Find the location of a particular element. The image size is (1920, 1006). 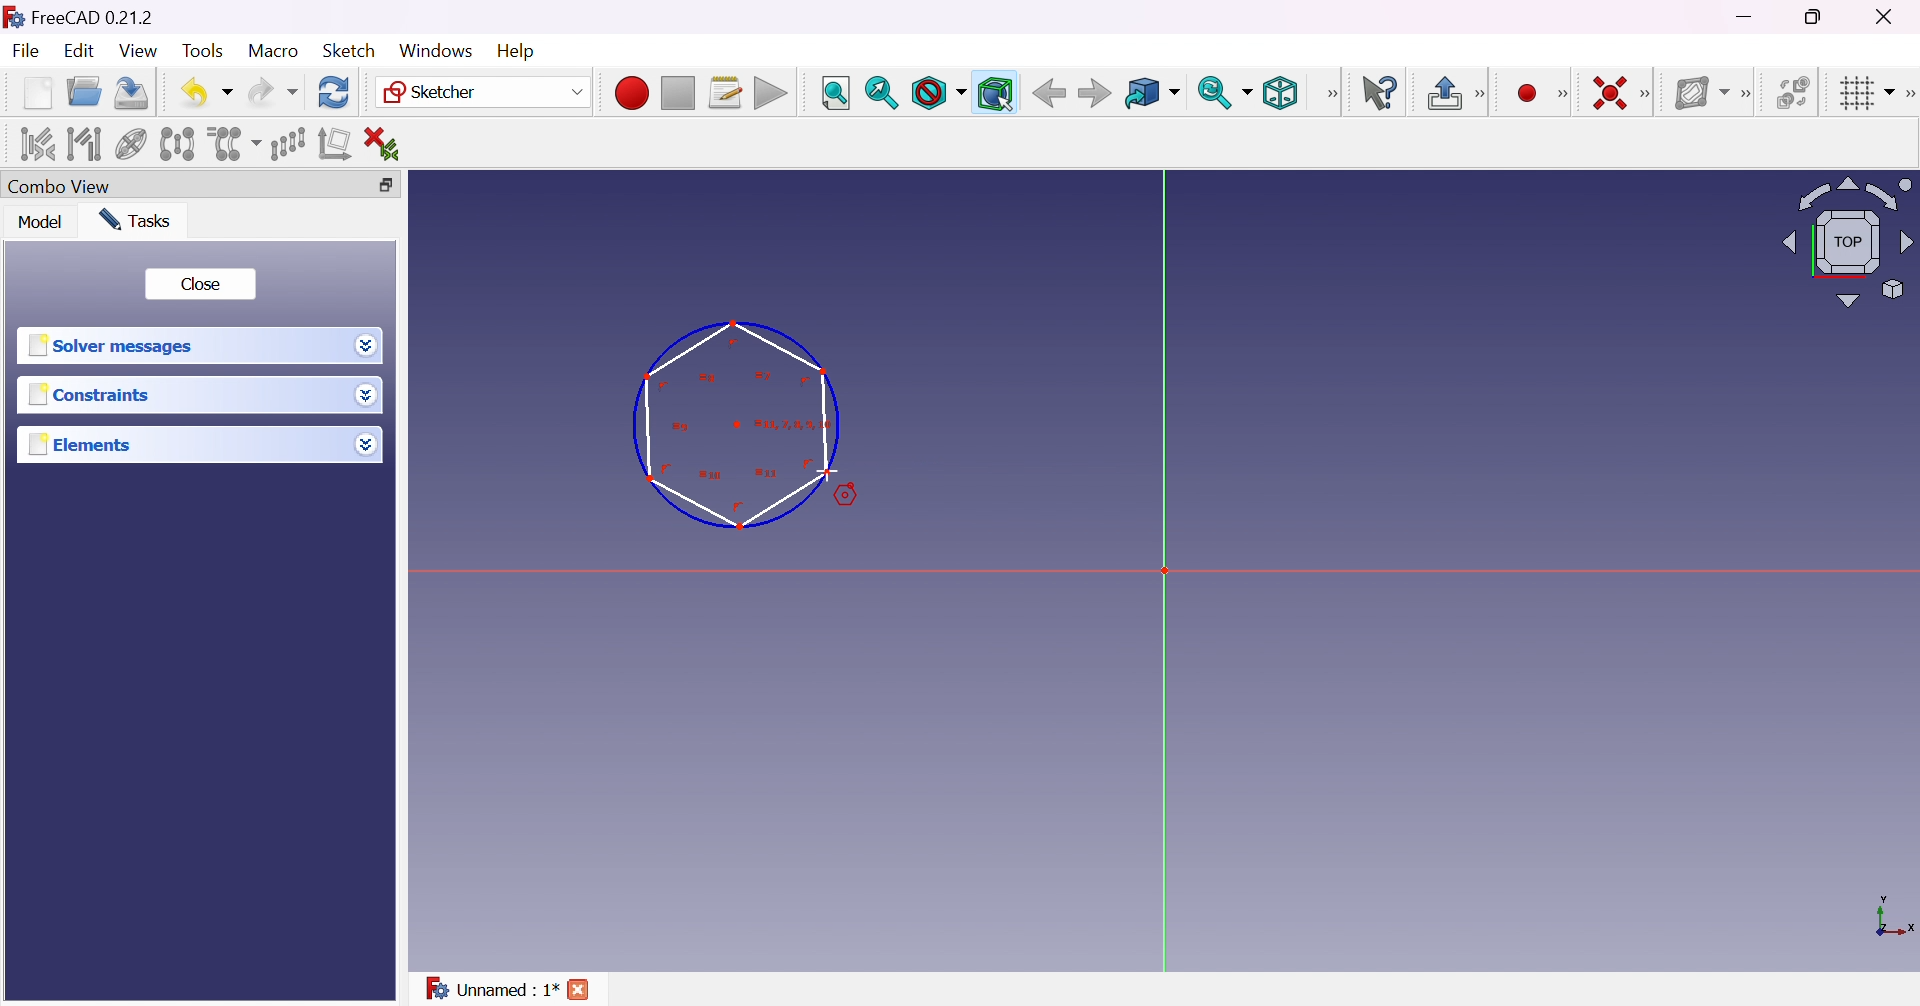

Macros... is located at coordinates (725, 93).